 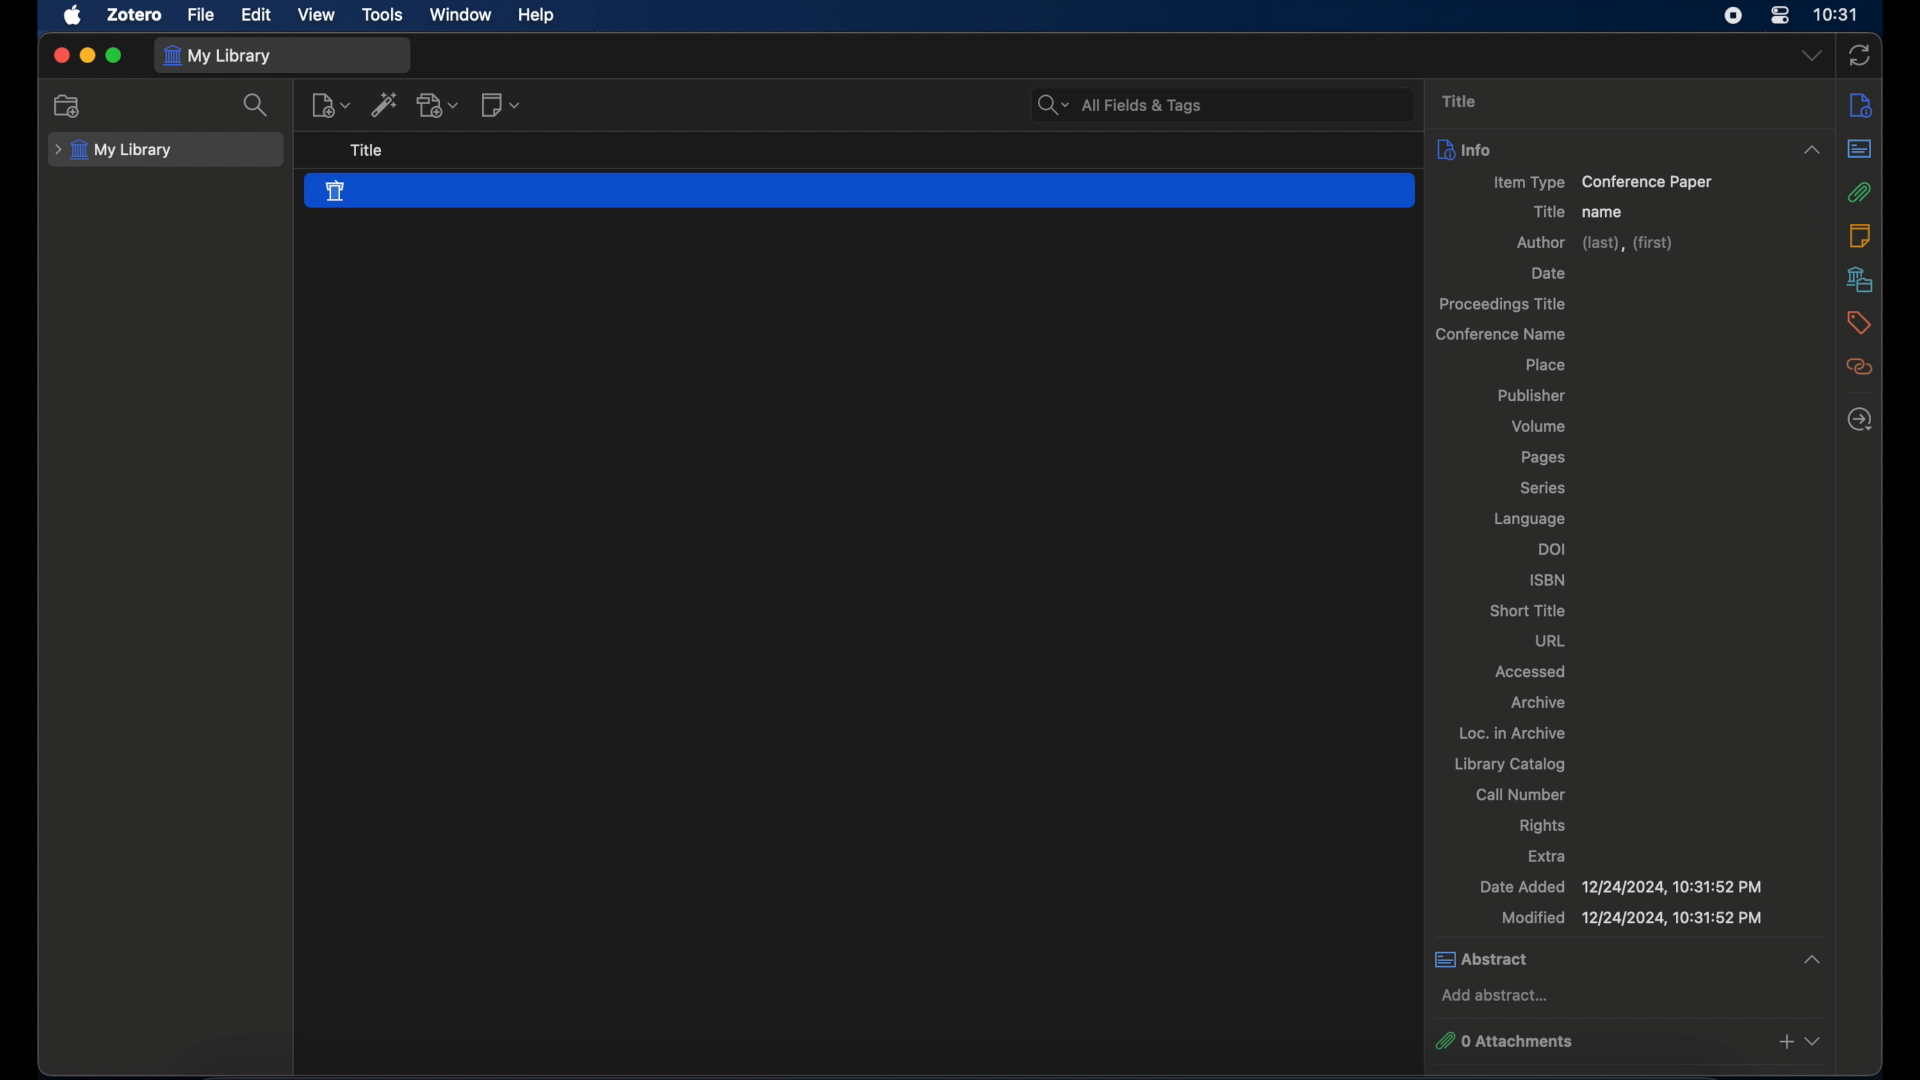 What do you see at coordinates (1554, 548) in the screenshot?
I see `doi` at bounding box center [1554, 548].